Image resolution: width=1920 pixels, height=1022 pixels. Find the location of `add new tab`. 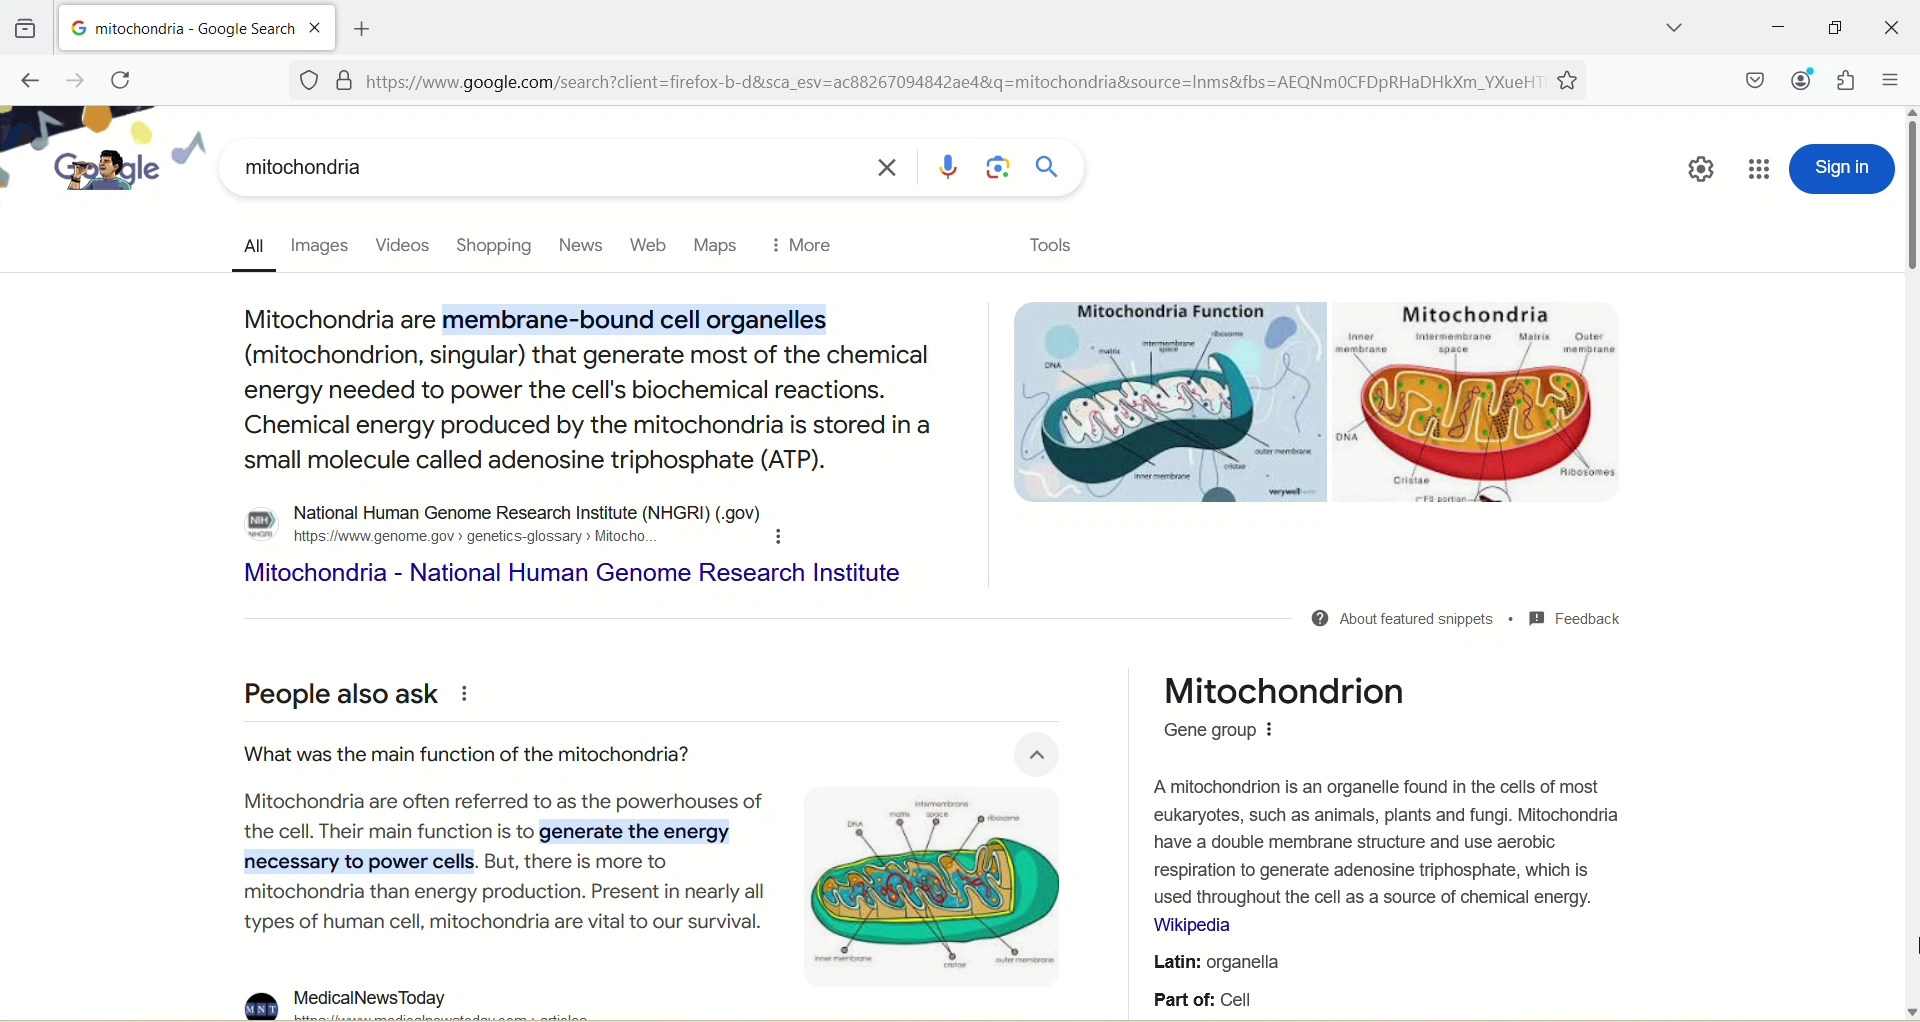

add new tab is located at coordinates (361, 26).